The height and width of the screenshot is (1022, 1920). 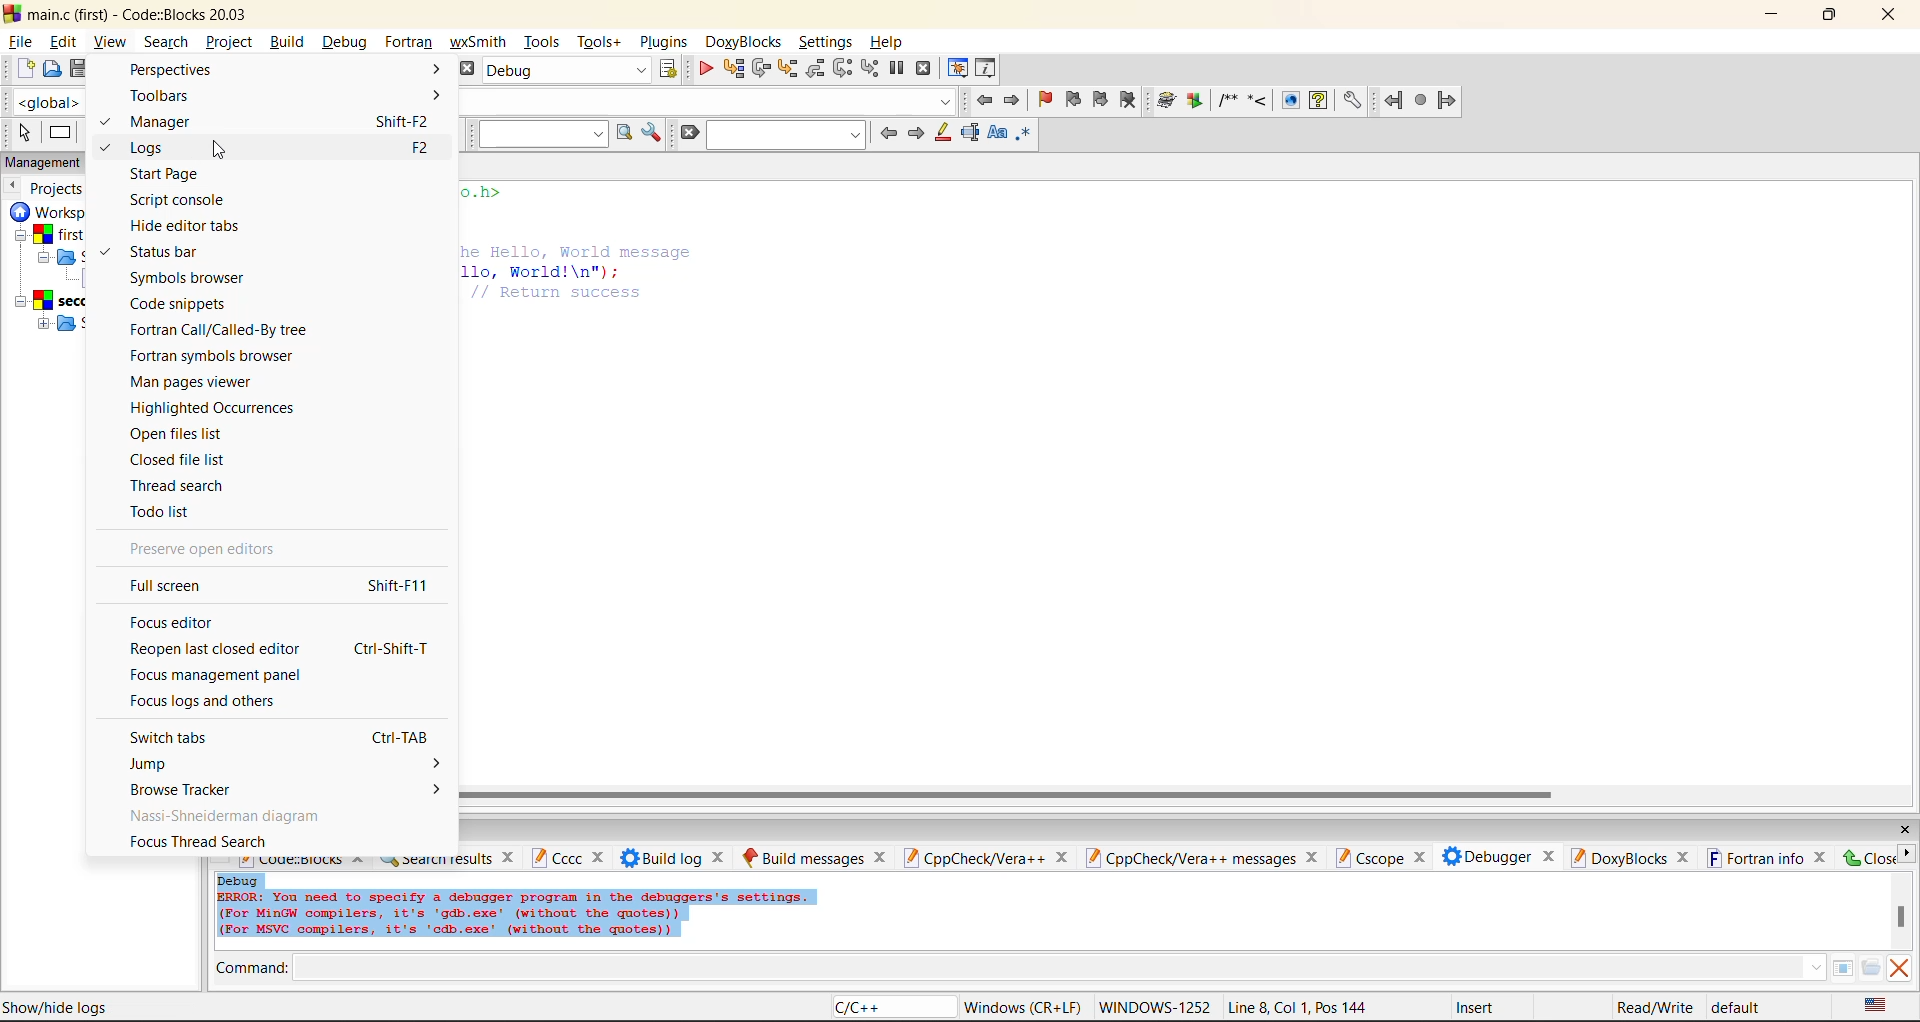 What do you see at coordinates (222, 677) in the screenshot?
I see `focus management panel` at bounding box center [222, 677].